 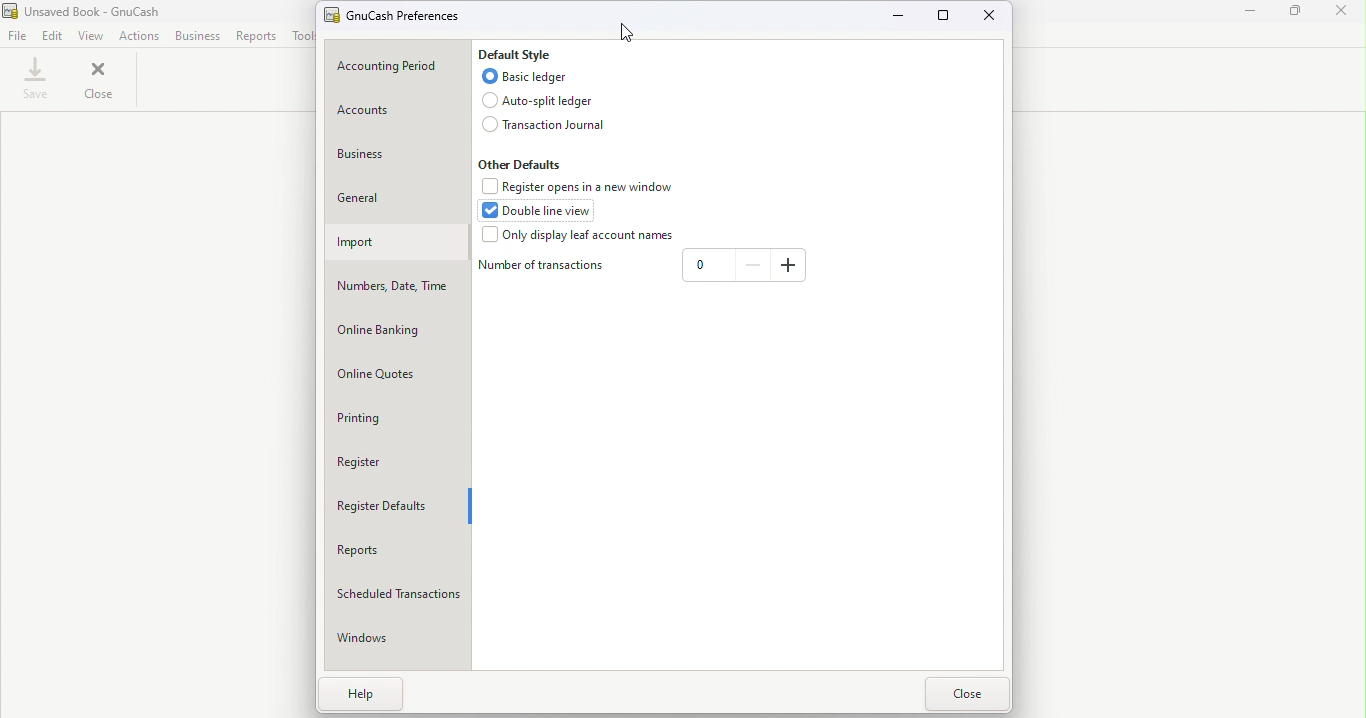 What do you see at coordinates (56, 38) in the screenshot?
I see `Edit` at bounding box center [56, 38].